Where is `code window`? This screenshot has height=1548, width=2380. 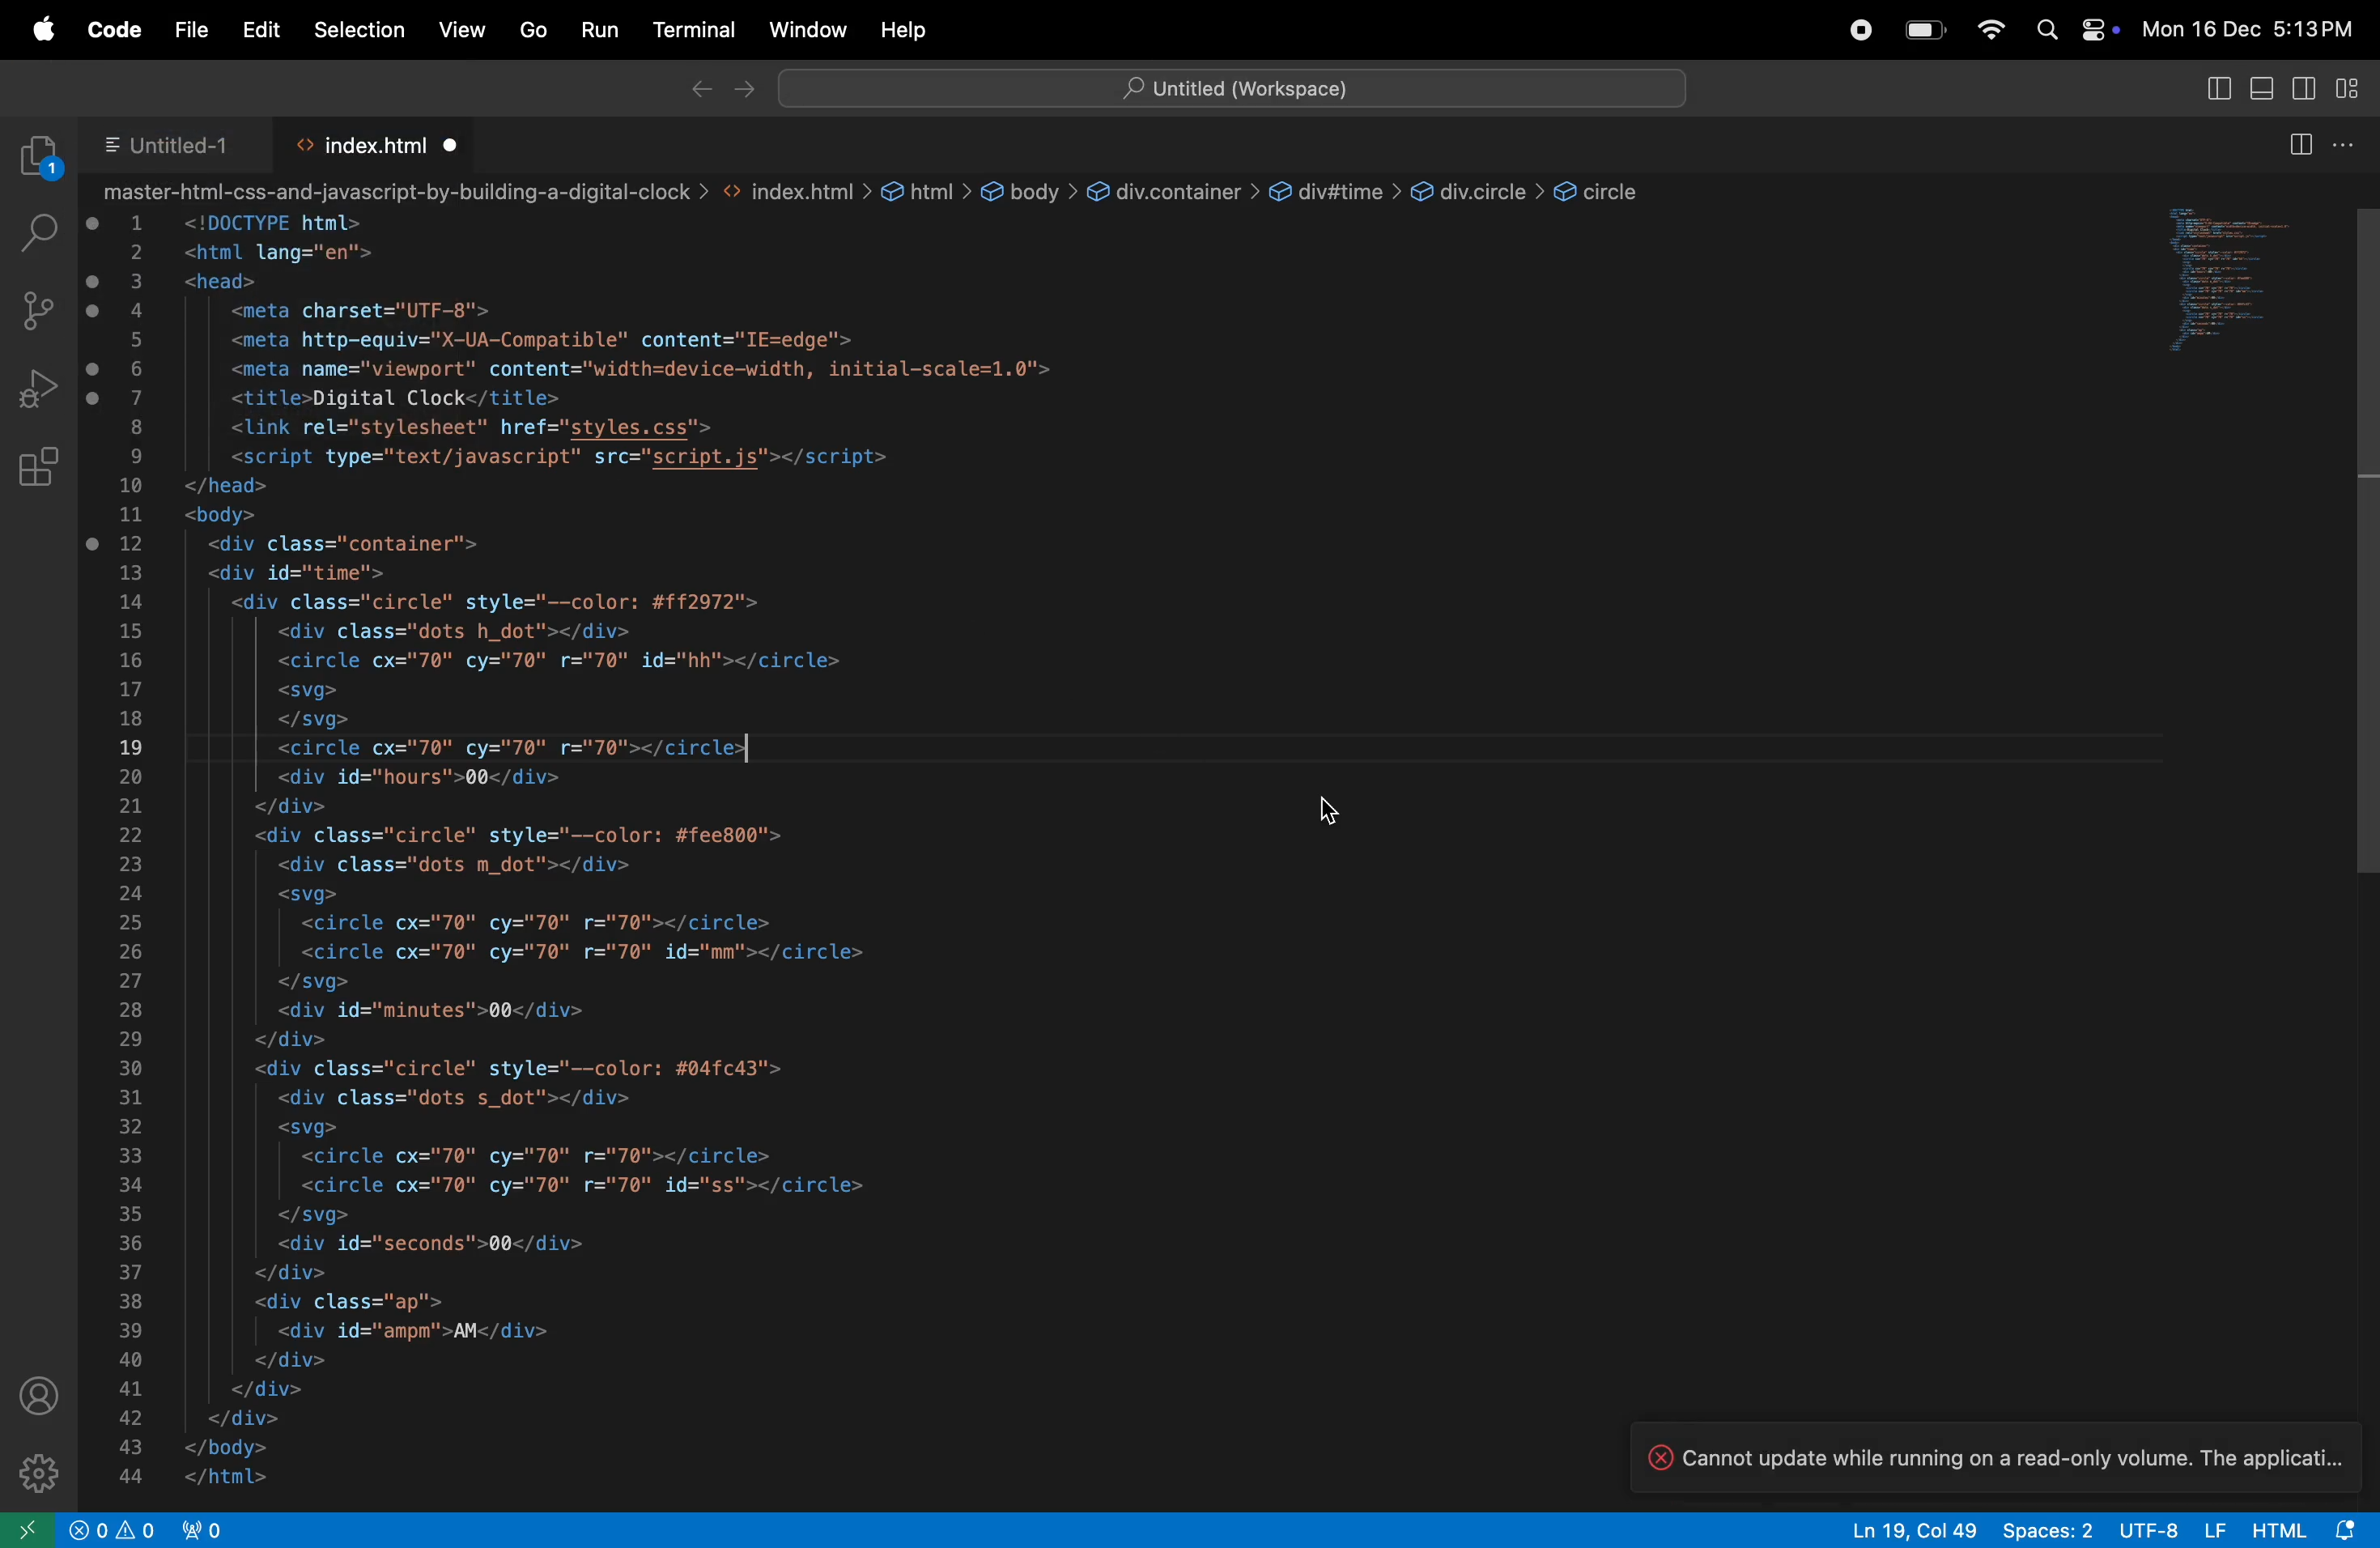 code window is located at coordinates (2229, 282).